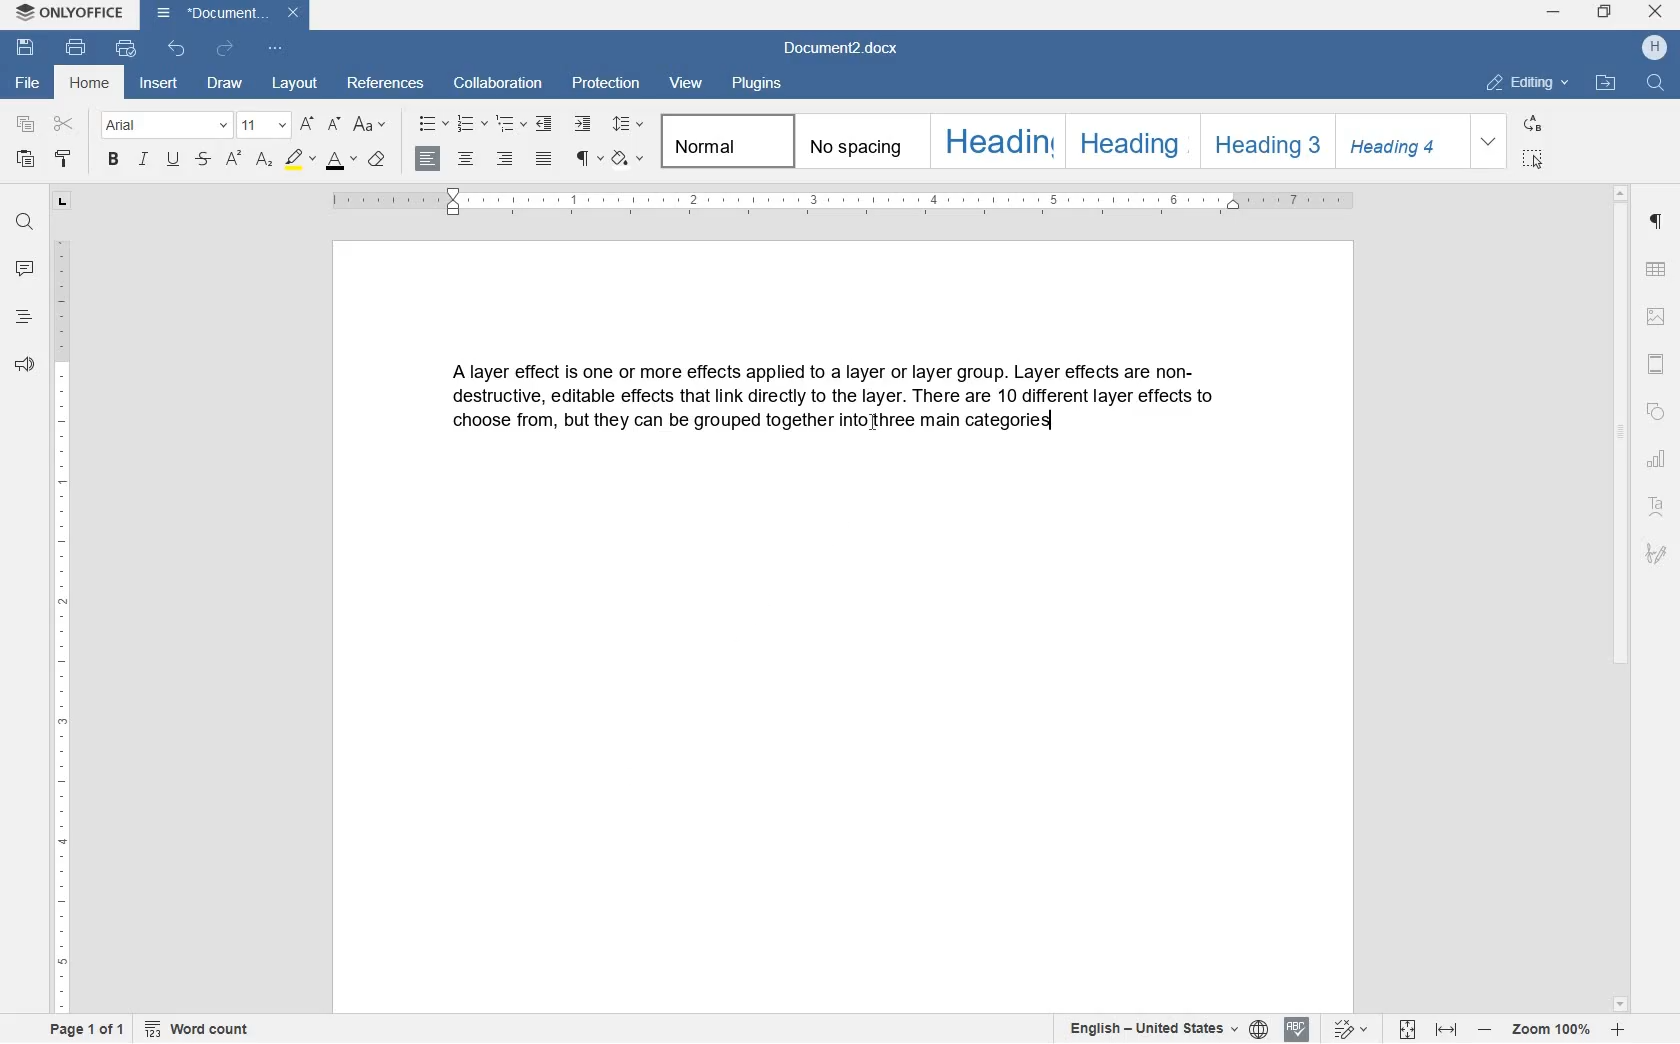 The height and width of the screenshot is (1044, 1680). Describe the element at coordinates (91, 85) in the screenshot. I see `home` at that location.